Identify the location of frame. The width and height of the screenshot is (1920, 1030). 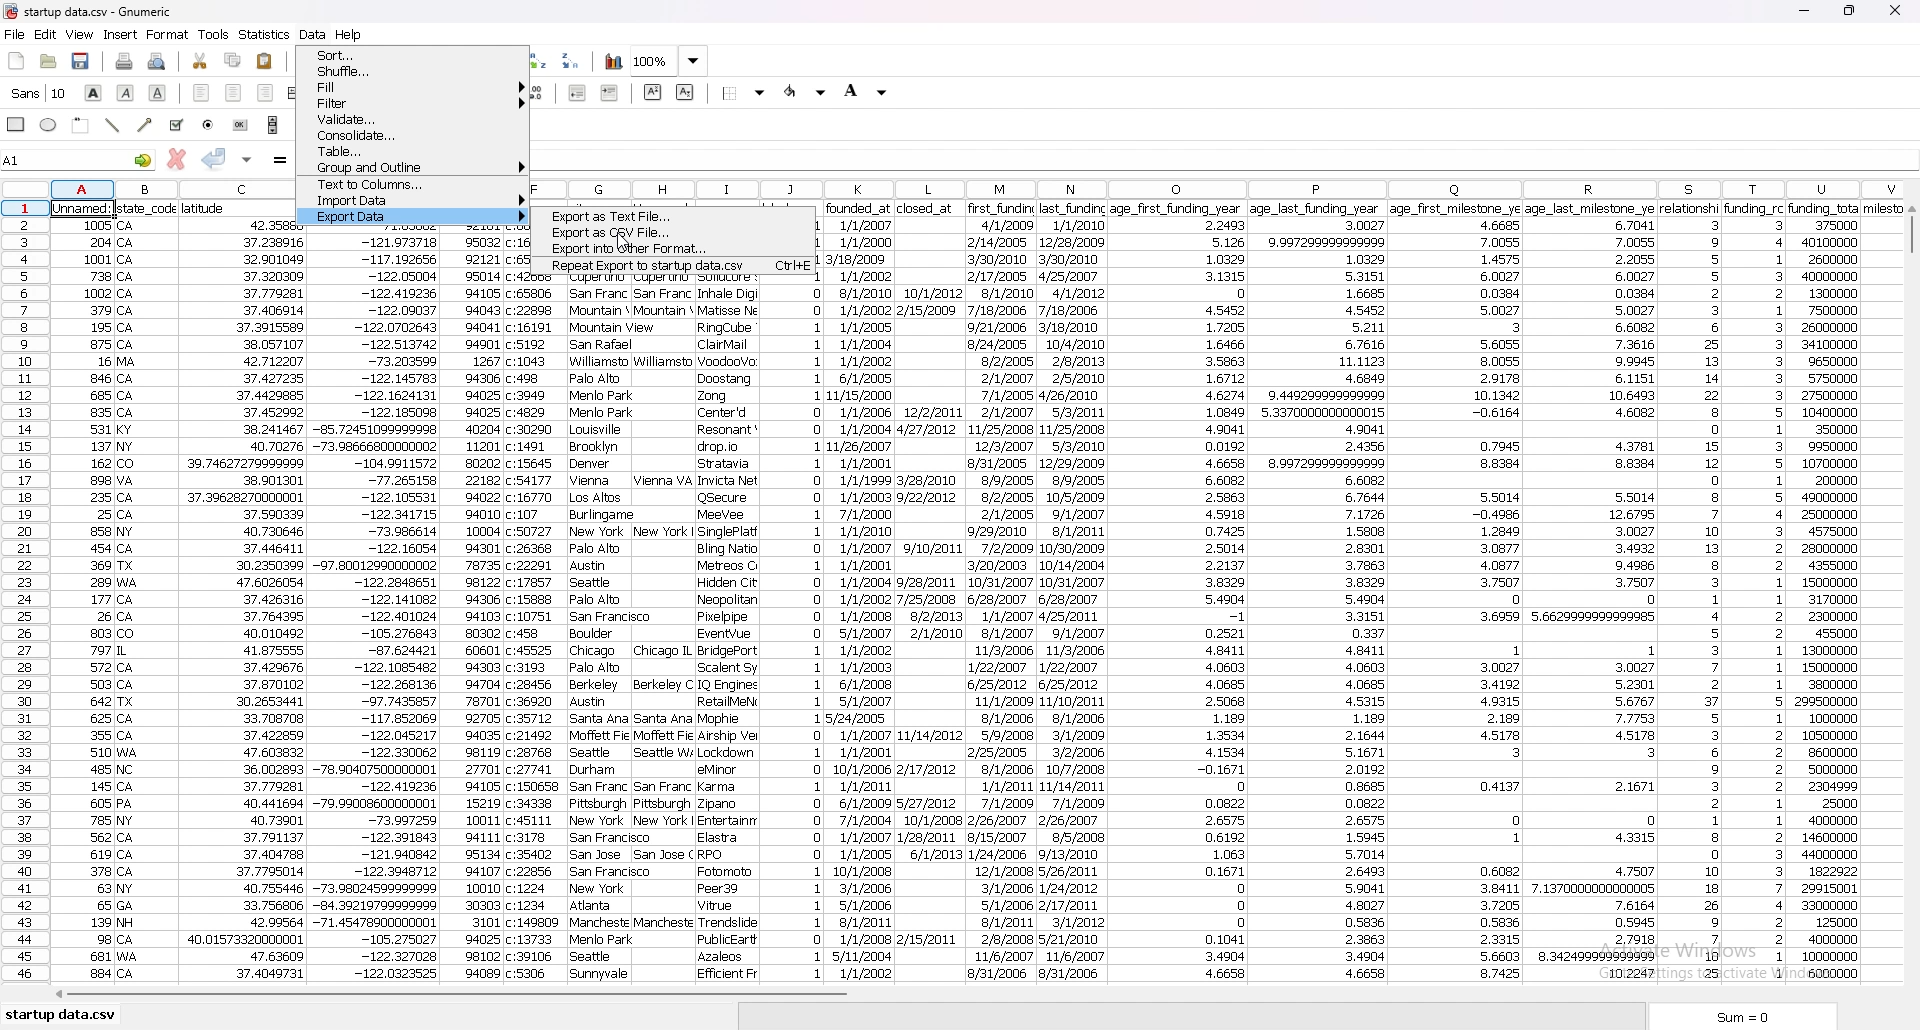
(82, 124).